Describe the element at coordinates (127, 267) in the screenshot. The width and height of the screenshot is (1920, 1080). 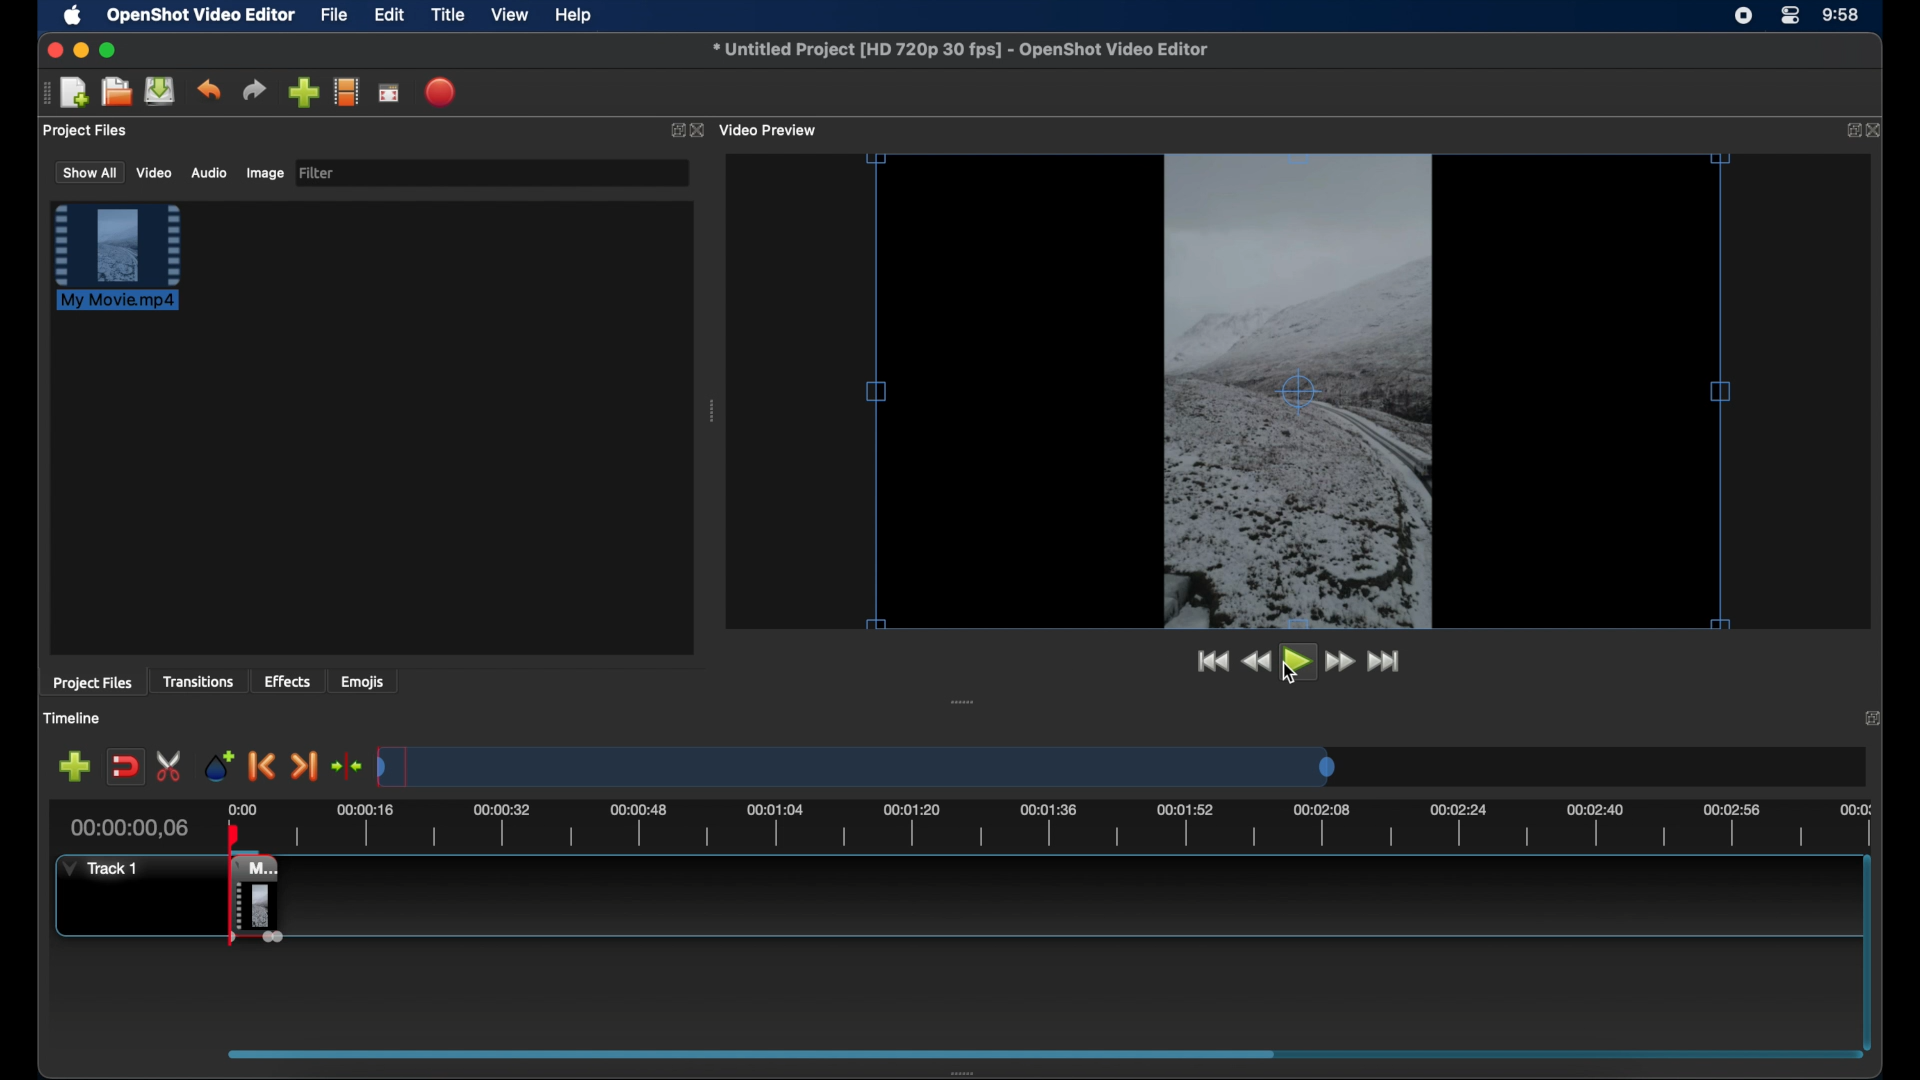
I see `clip highlighted` at that location.